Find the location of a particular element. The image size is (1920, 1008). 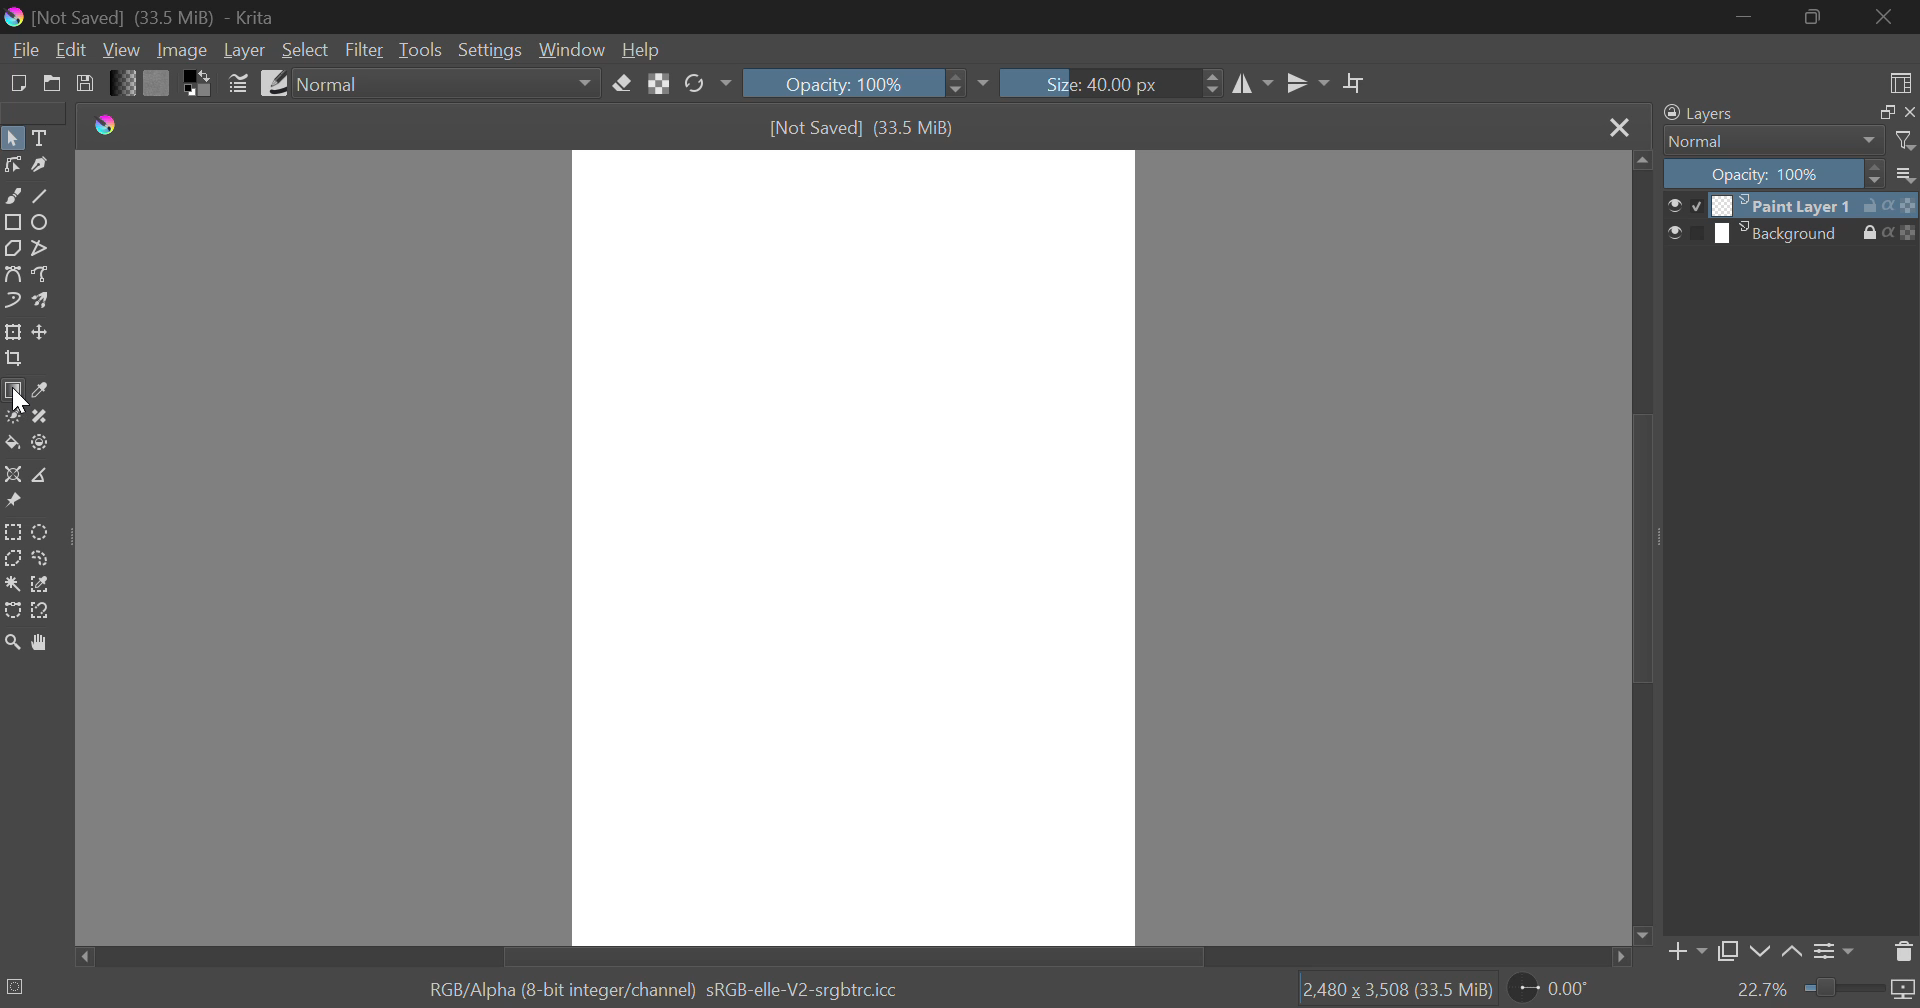

Lock Alpha is located at coordinates (658, 84).